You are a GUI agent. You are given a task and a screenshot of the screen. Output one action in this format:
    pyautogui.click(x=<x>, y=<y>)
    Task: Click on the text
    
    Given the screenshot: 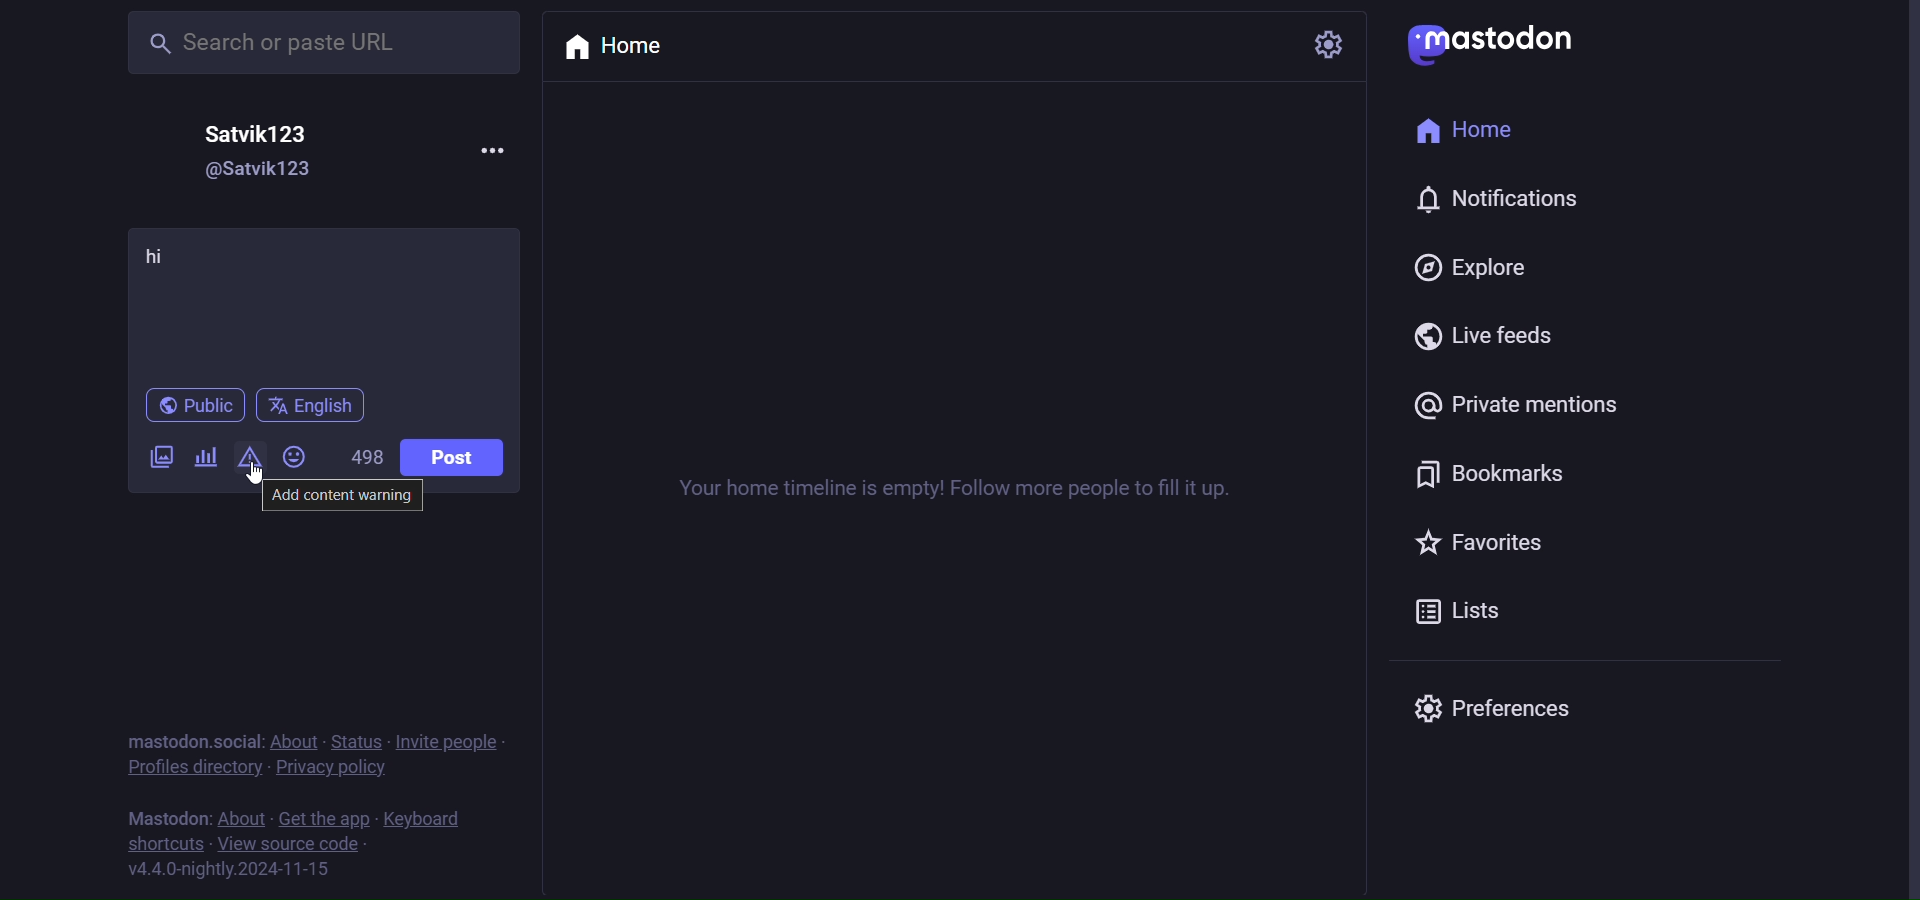 What is the action you would take?
    pyautogui.click(x=193, y=741)
    